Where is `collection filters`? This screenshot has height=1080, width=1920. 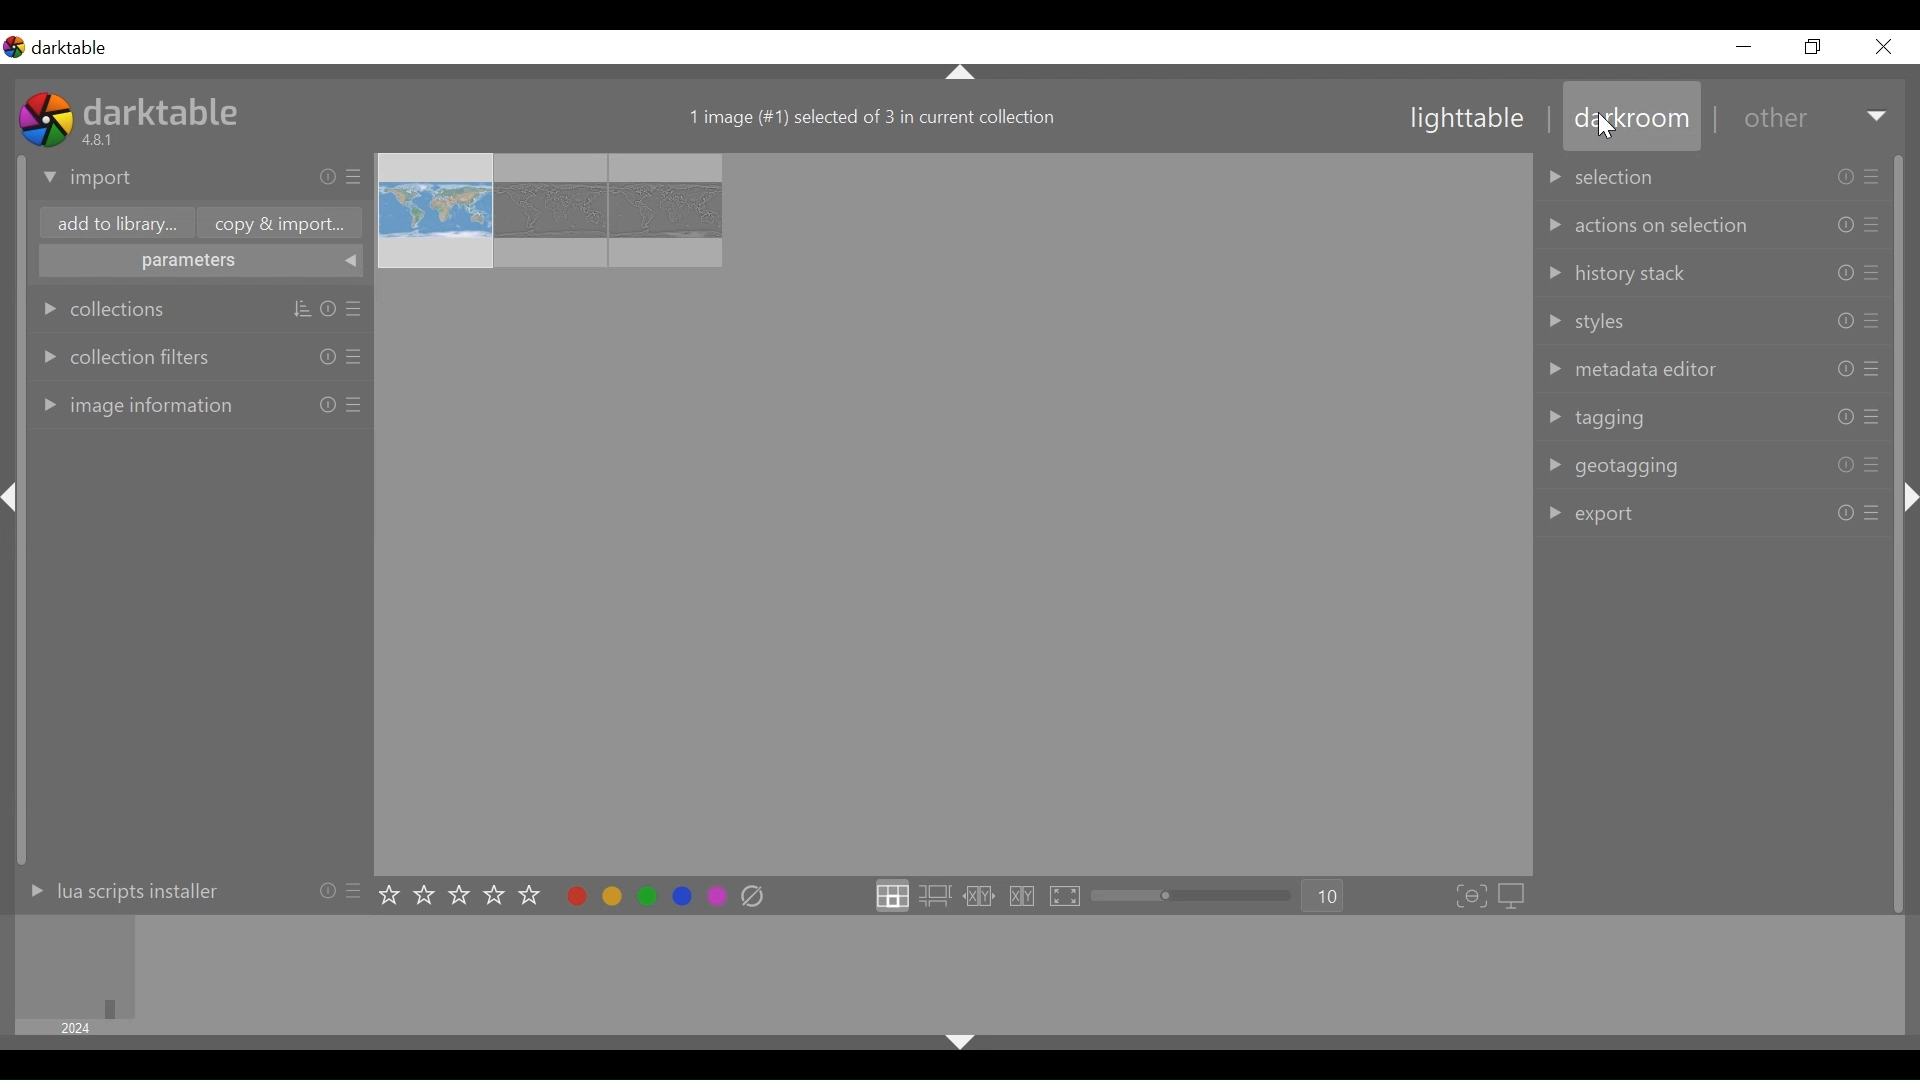
collection filters is located at coordinates (196, 351).